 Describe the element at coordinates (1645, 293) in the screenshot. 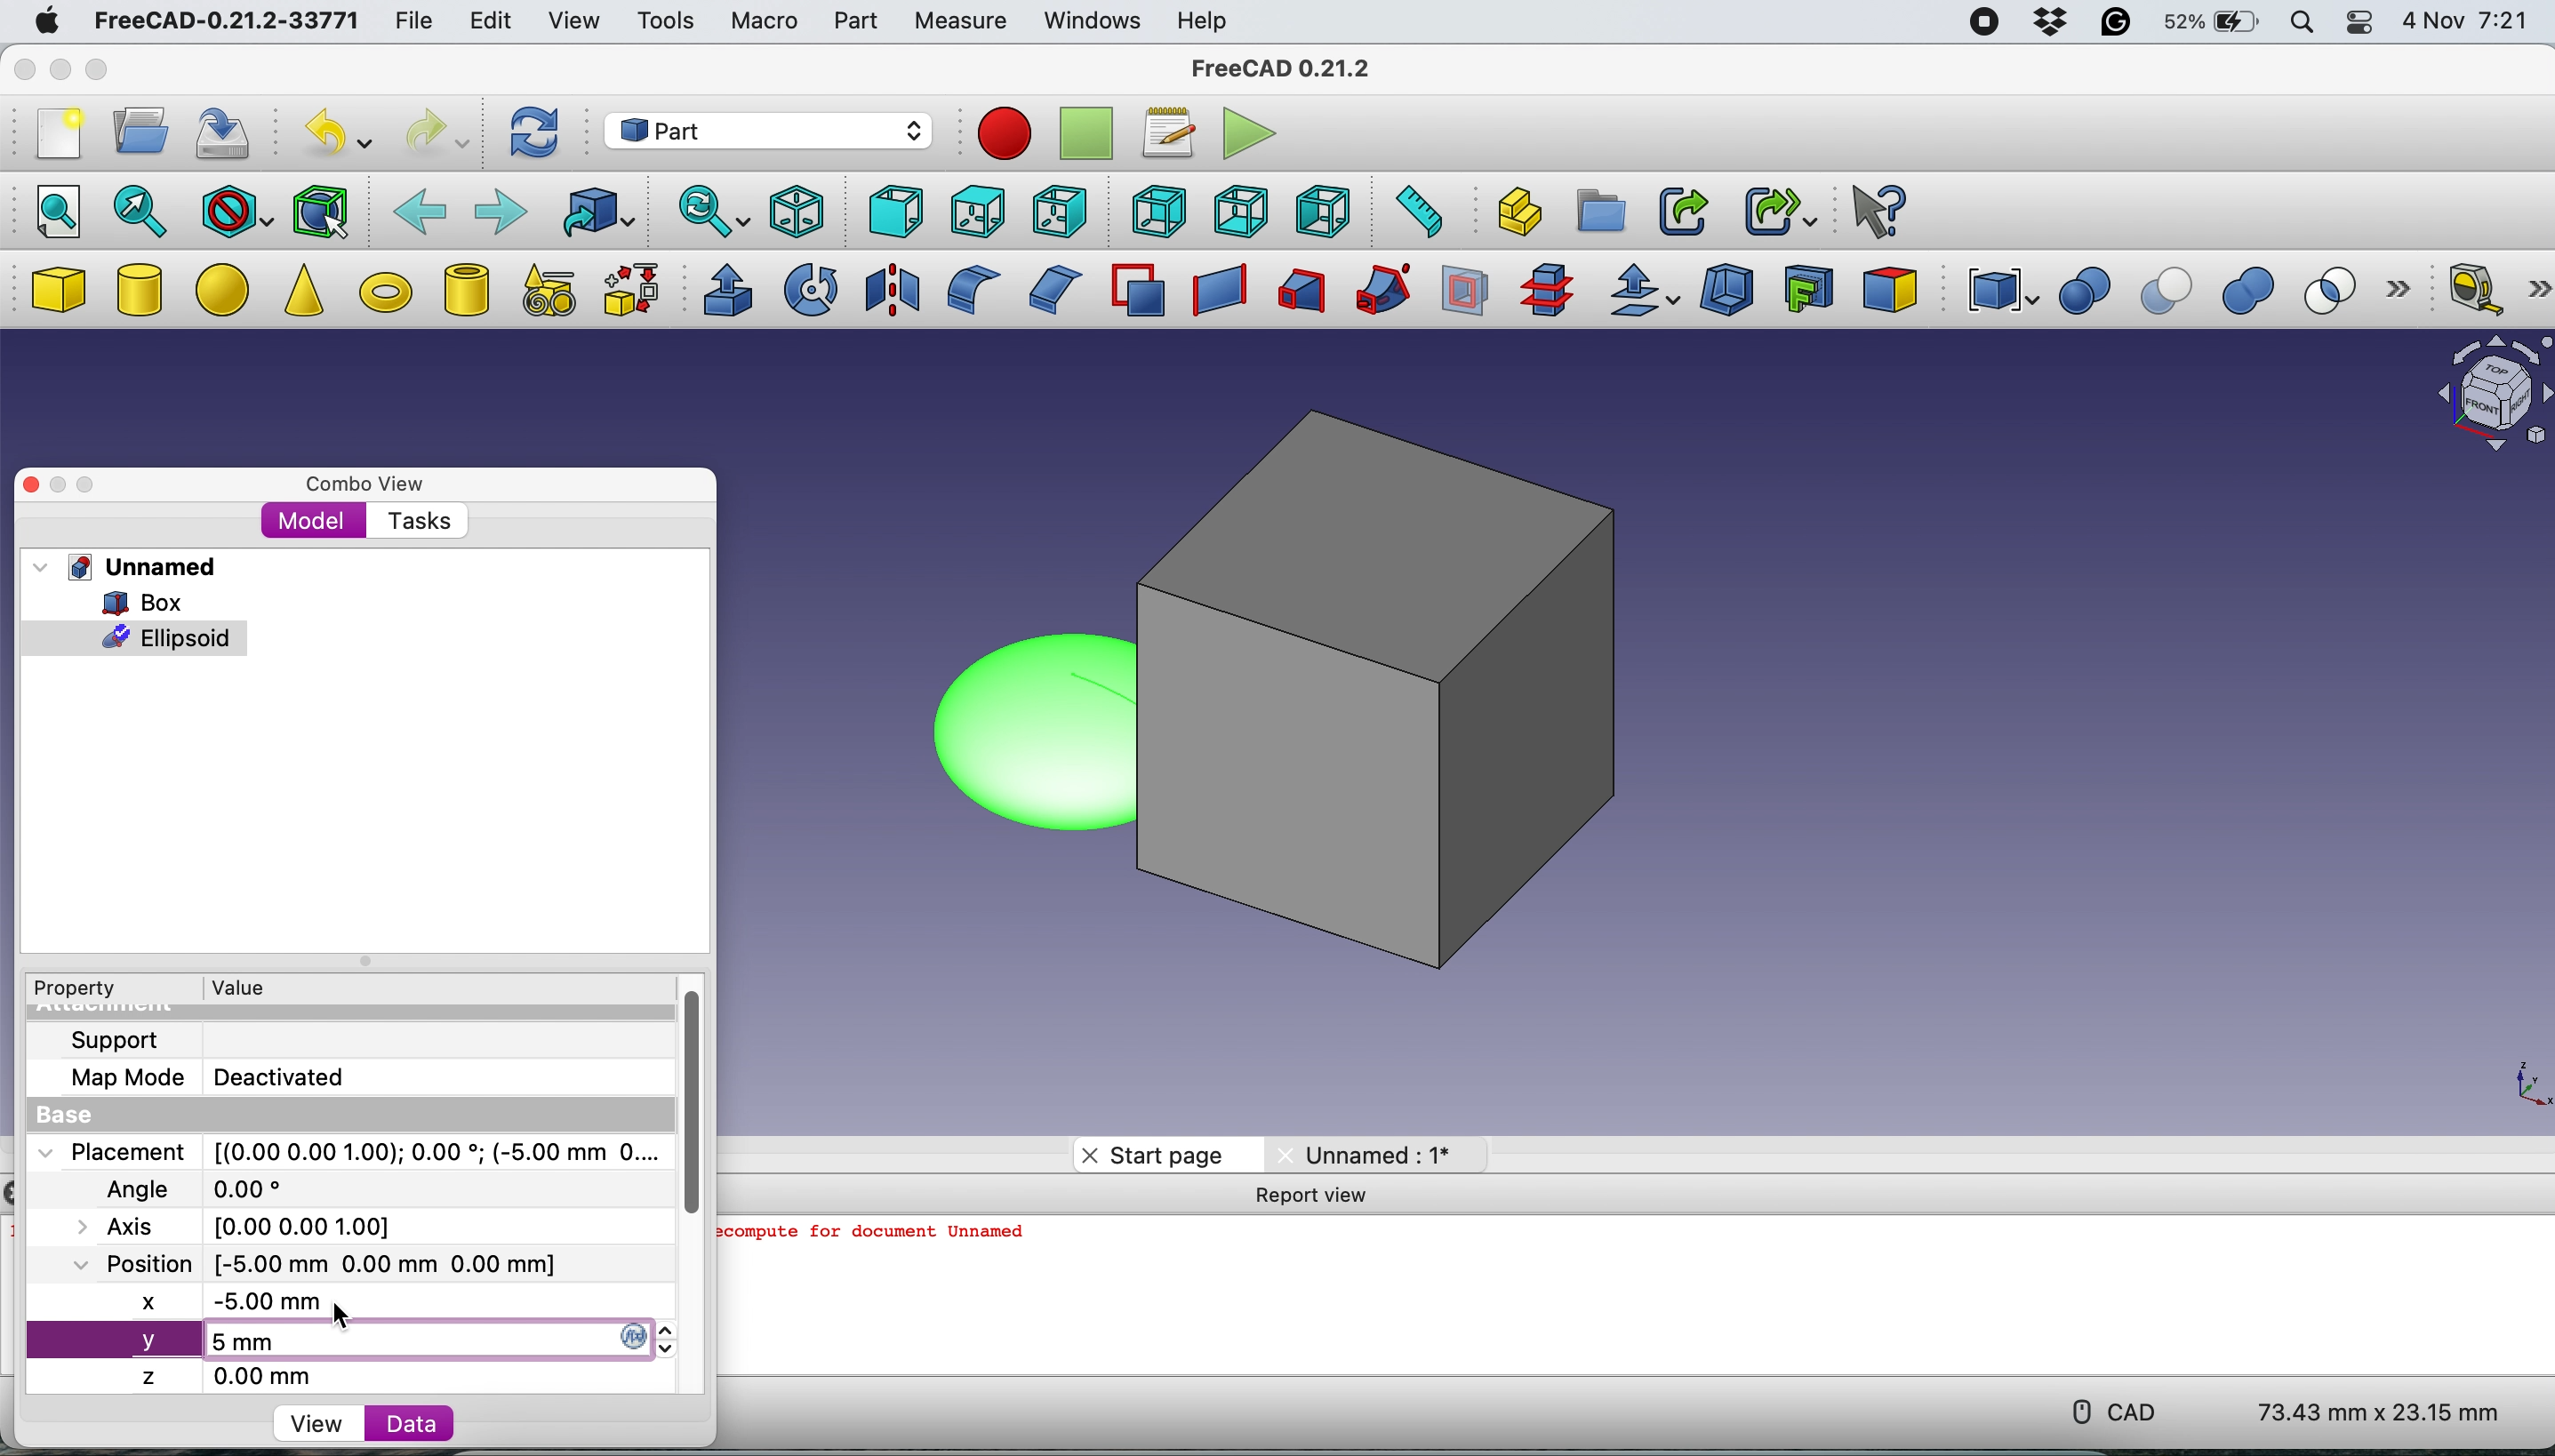

I see `offset` at that location.